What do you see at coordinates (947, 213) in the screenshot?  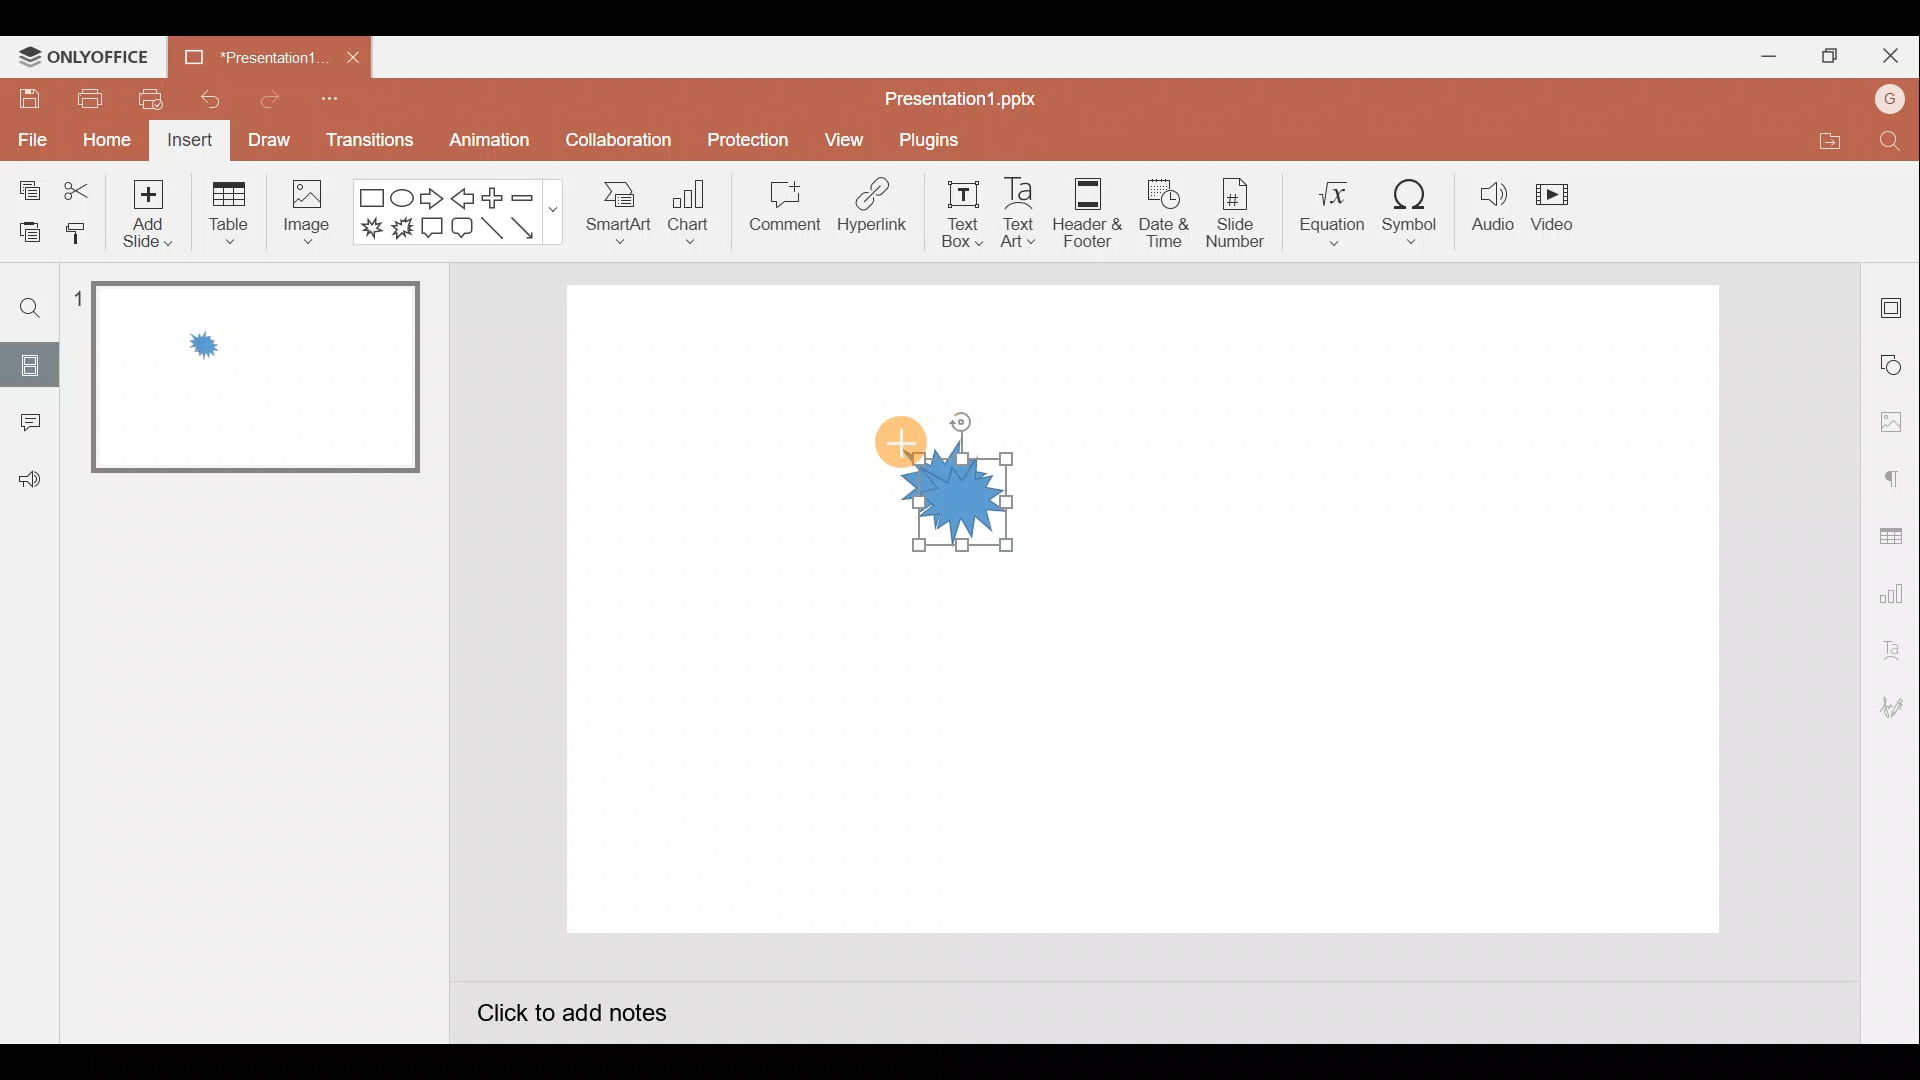 I see `Text box` at bounding box center [947, 213].